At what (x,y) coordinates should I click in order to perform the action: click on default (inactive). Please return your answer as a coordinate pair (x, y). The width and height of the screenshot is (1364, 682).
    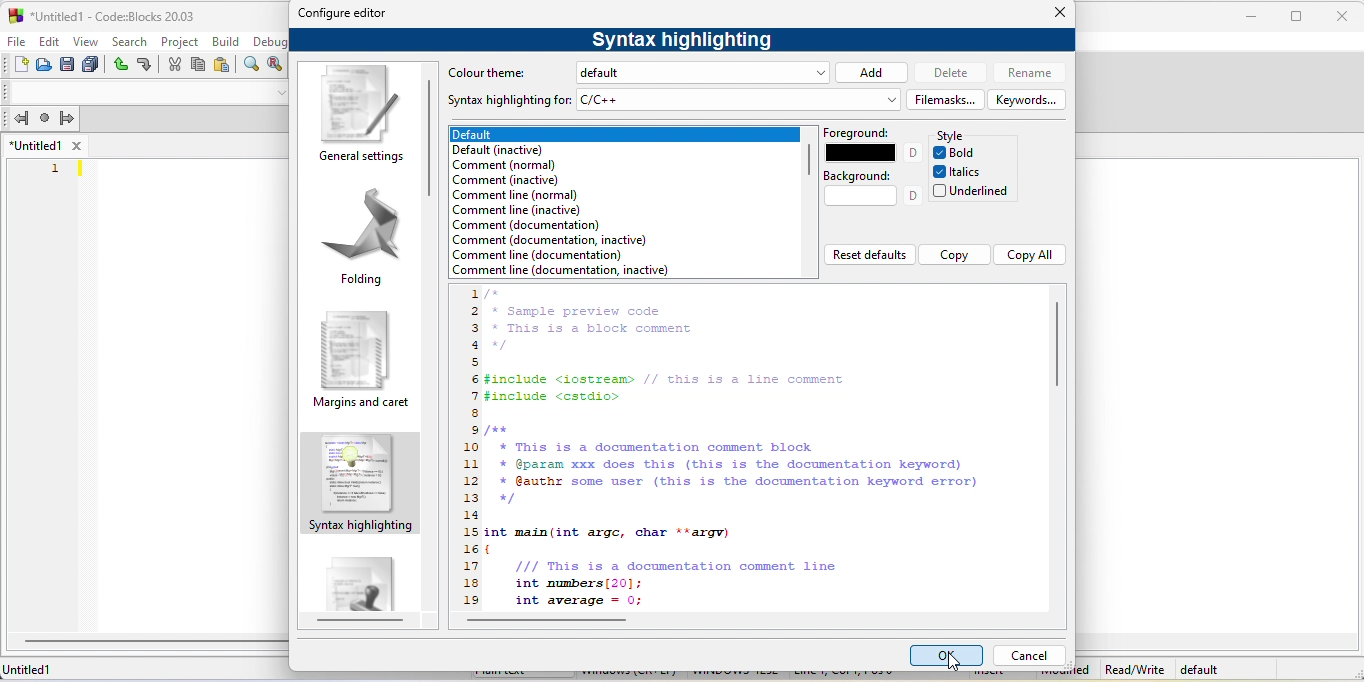
    Looking at the image, I should click on (515, 150).